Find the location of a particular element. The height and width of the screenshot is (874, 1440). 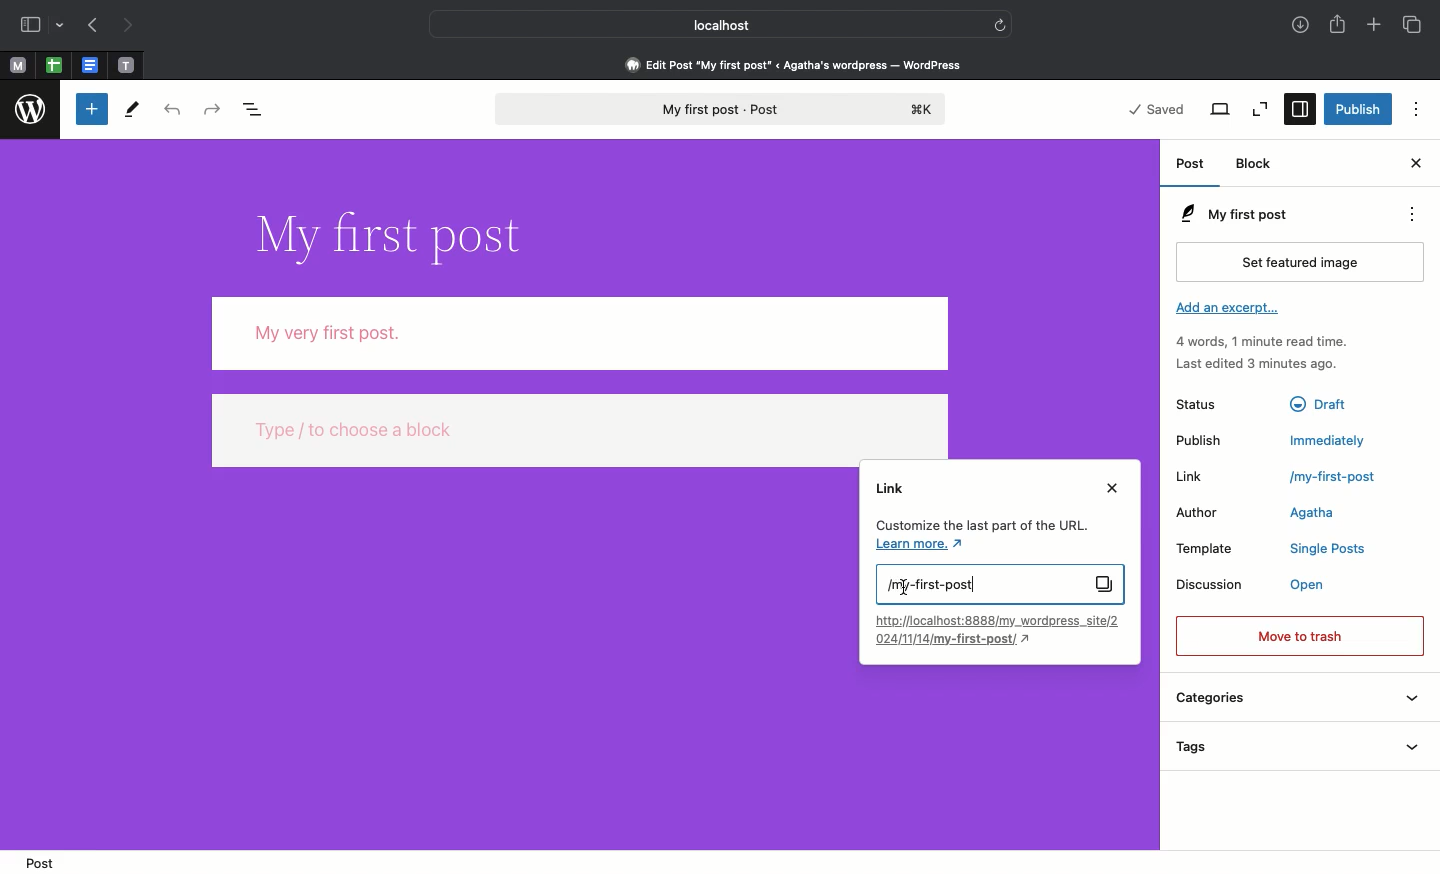

View is located at coordinates (1219, 111).